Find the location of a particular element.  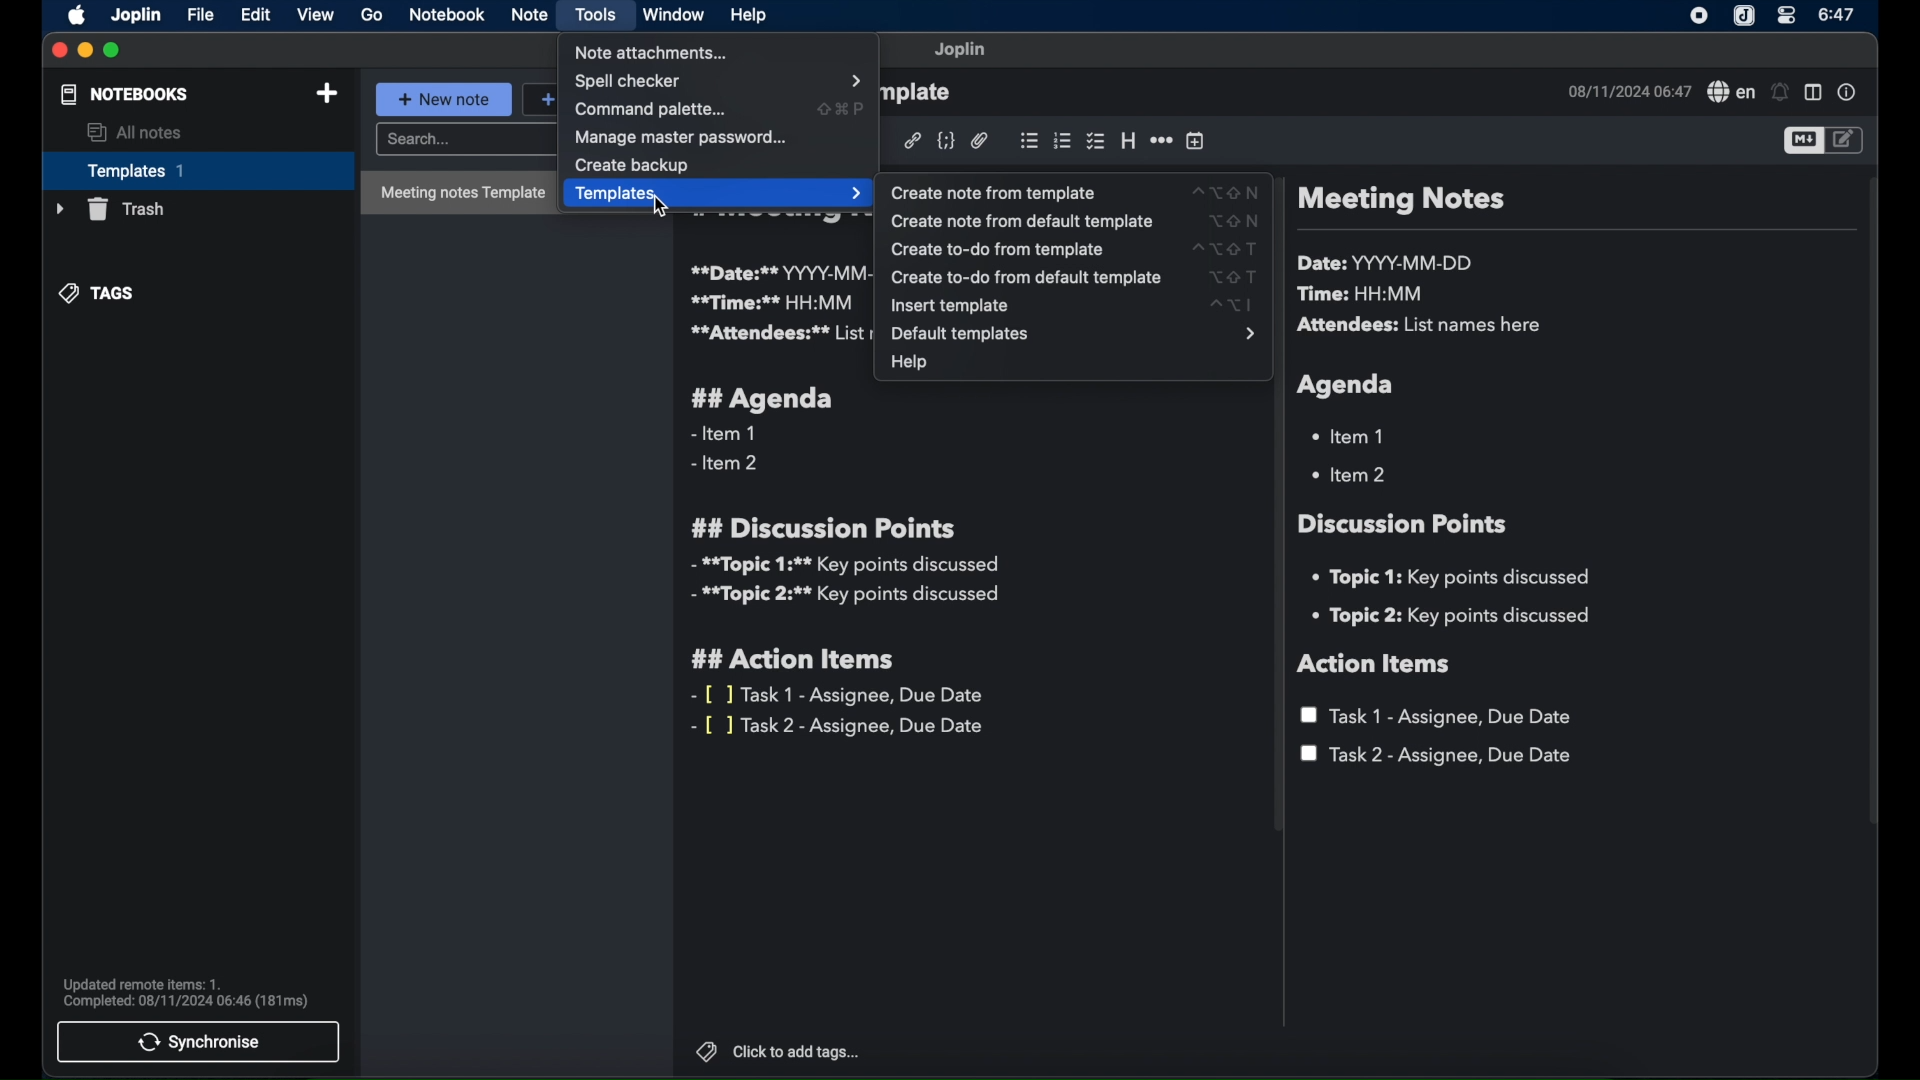

meeting notes is located at coordinates (1400, 201).